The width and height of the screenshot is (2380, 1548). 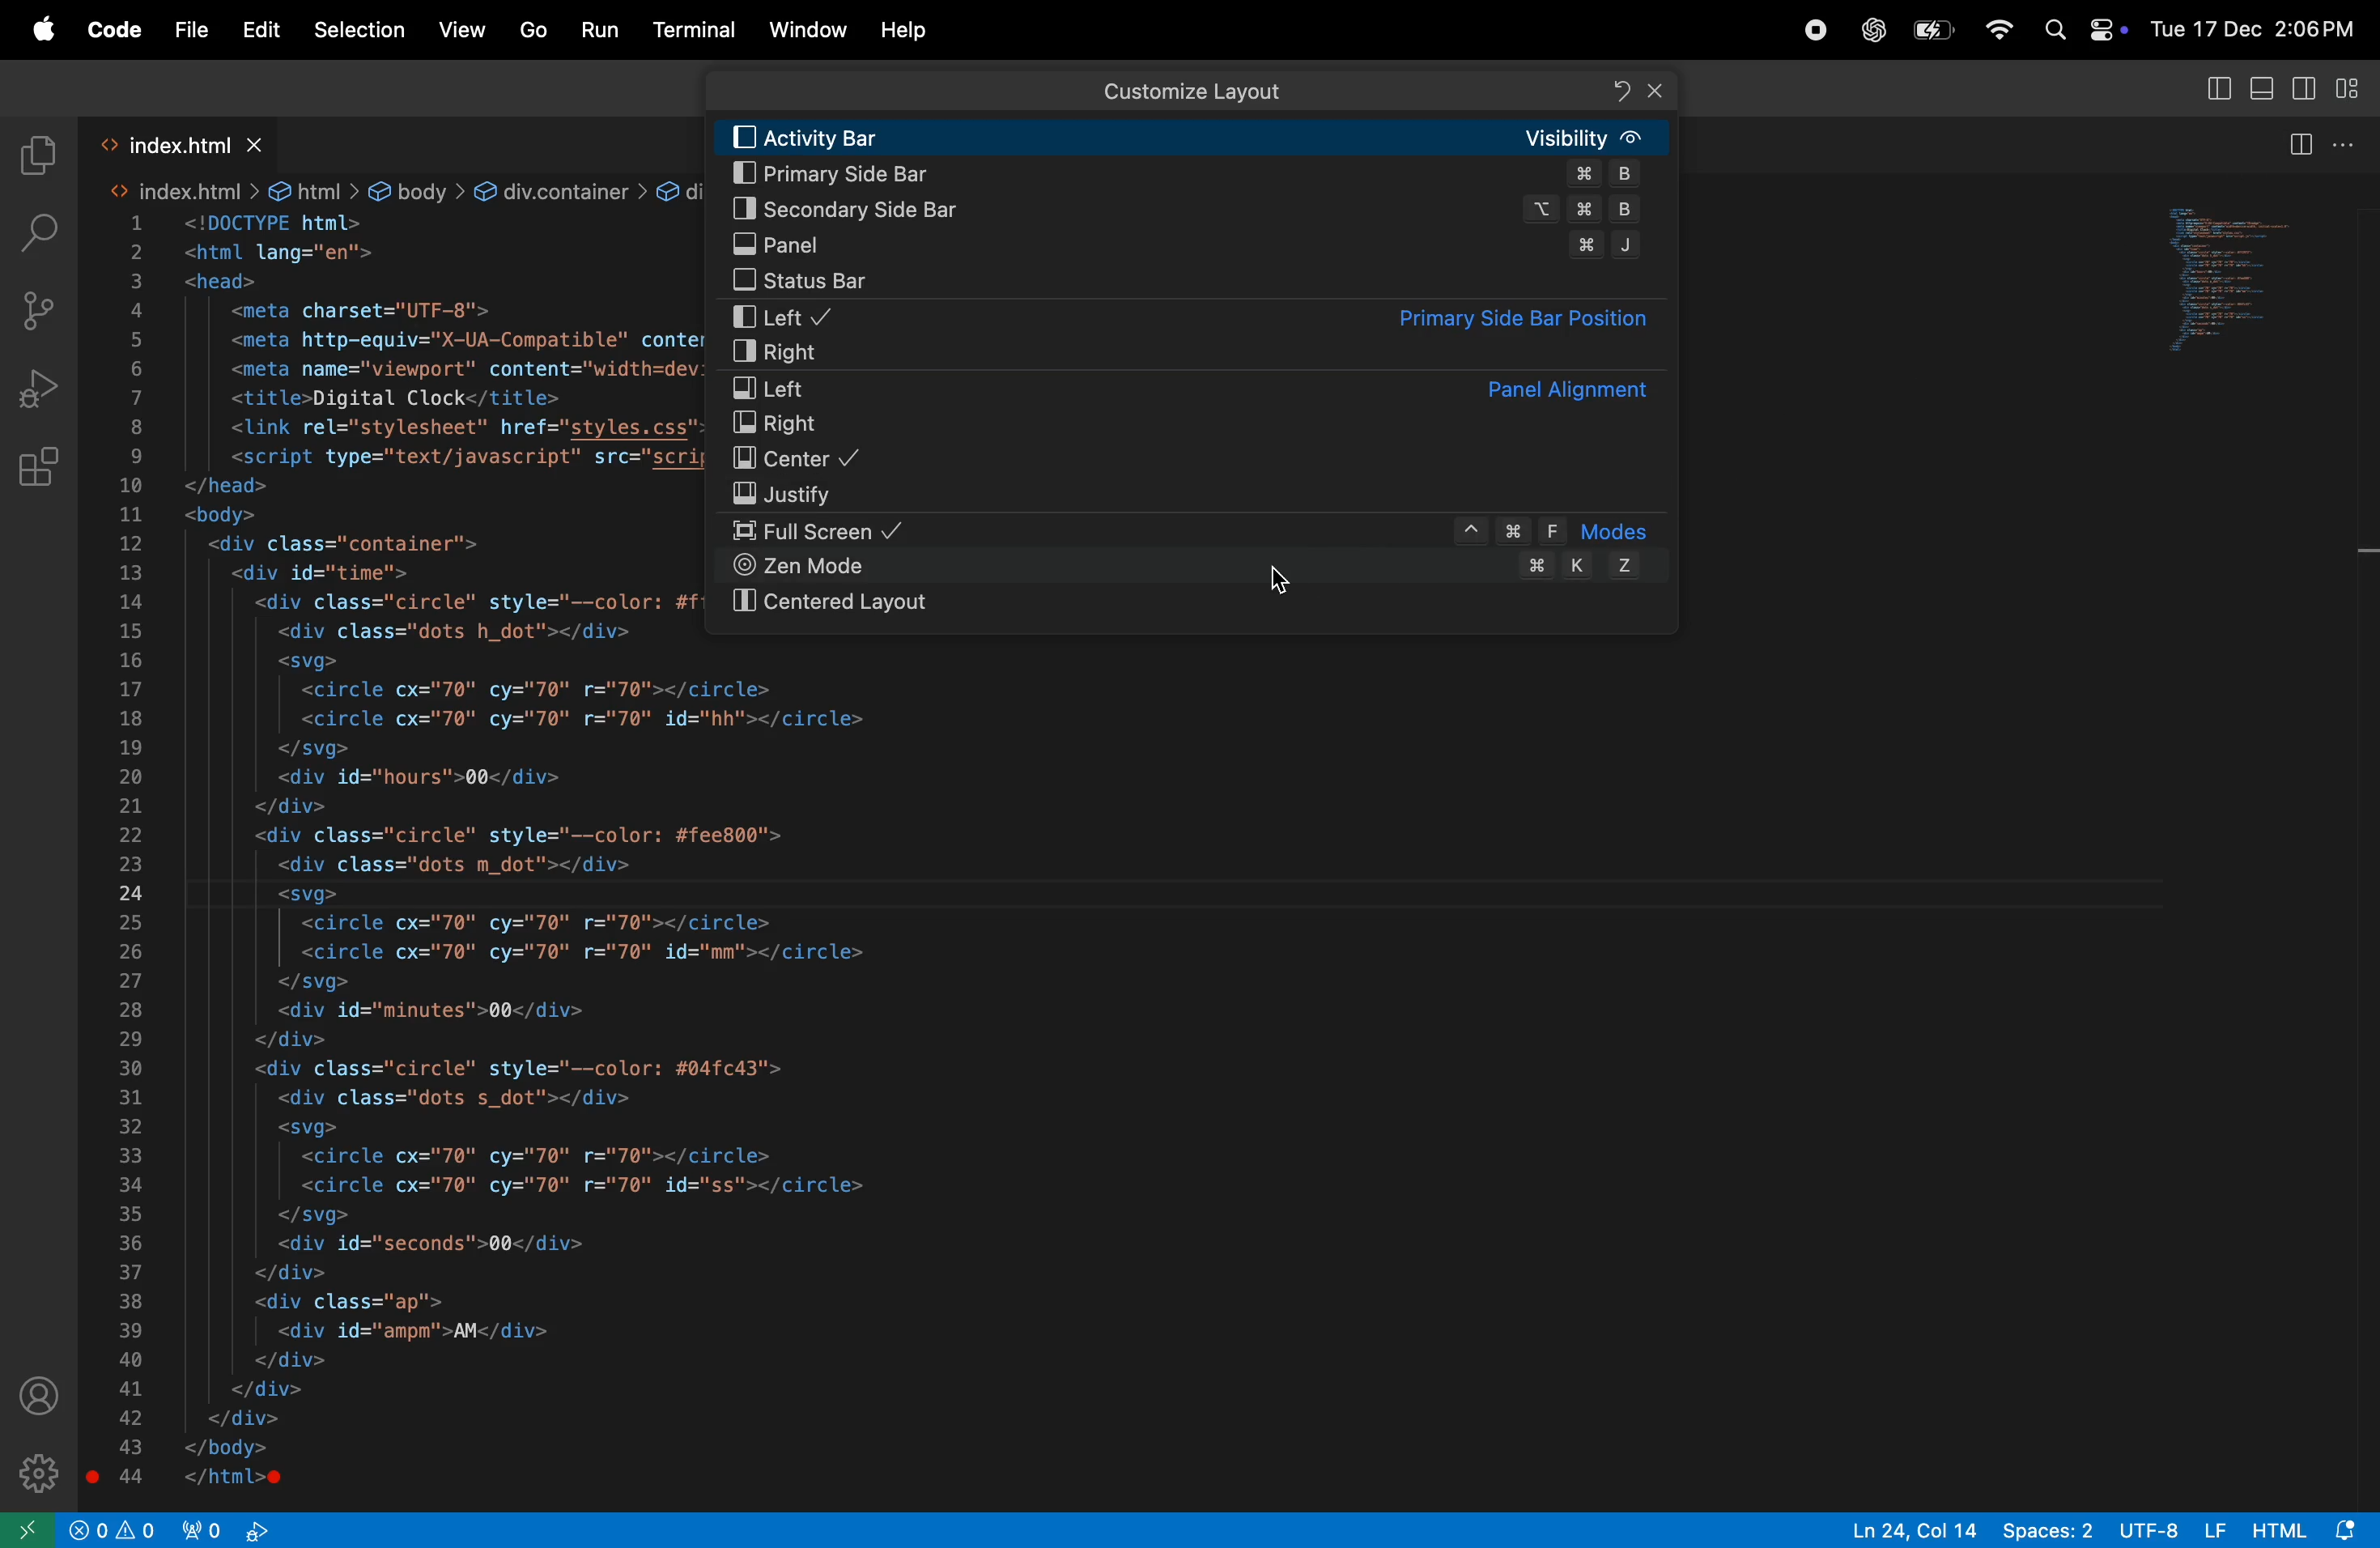 I want to click on Options, so click(x=2349, y=140).